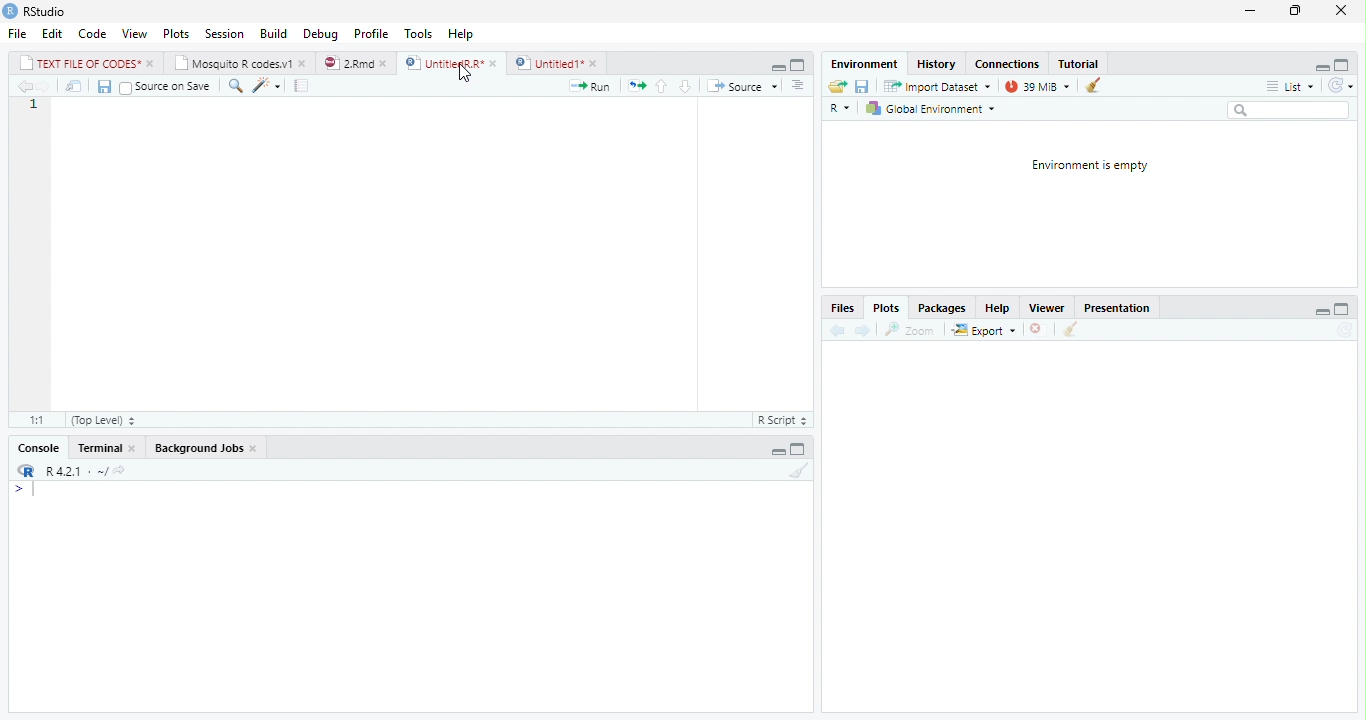  I want to click on List, so click(1289, 85).